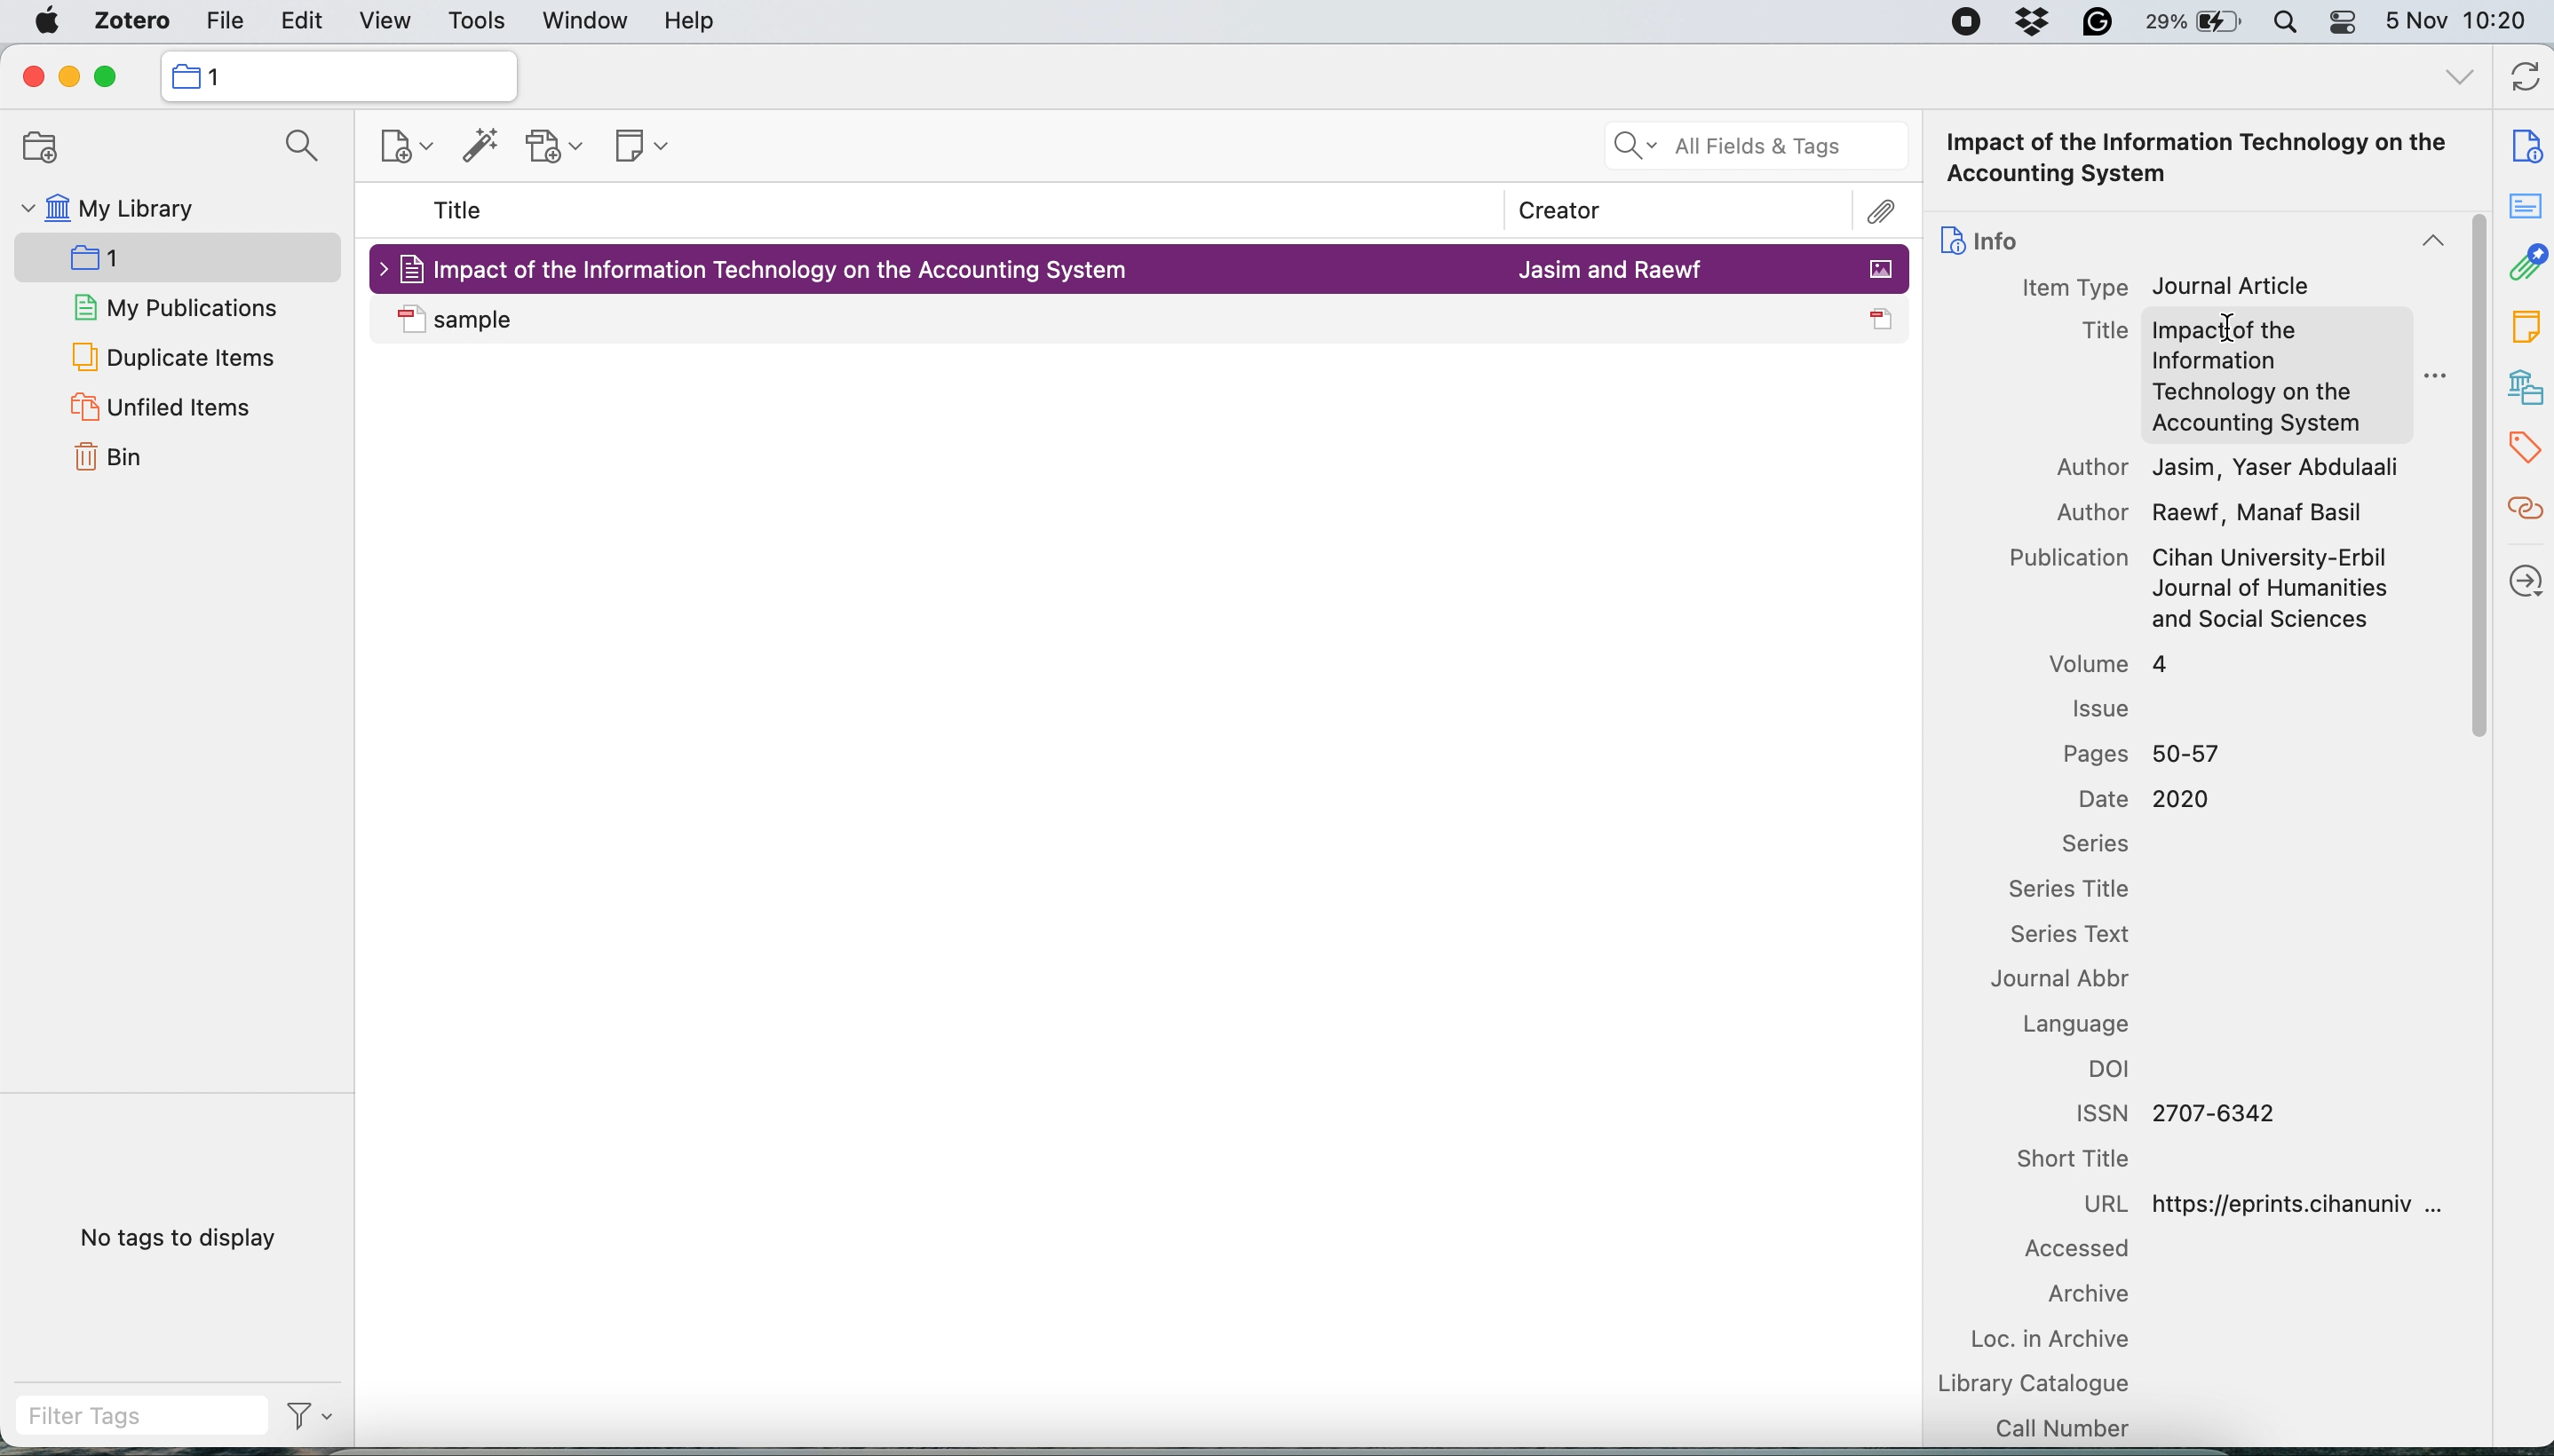 The height and width of the screenshot is (1456, 2554). What do you see at coordinates (44, 22) in the screenshot?
I see `system logo` at bounding box center [44, 22].